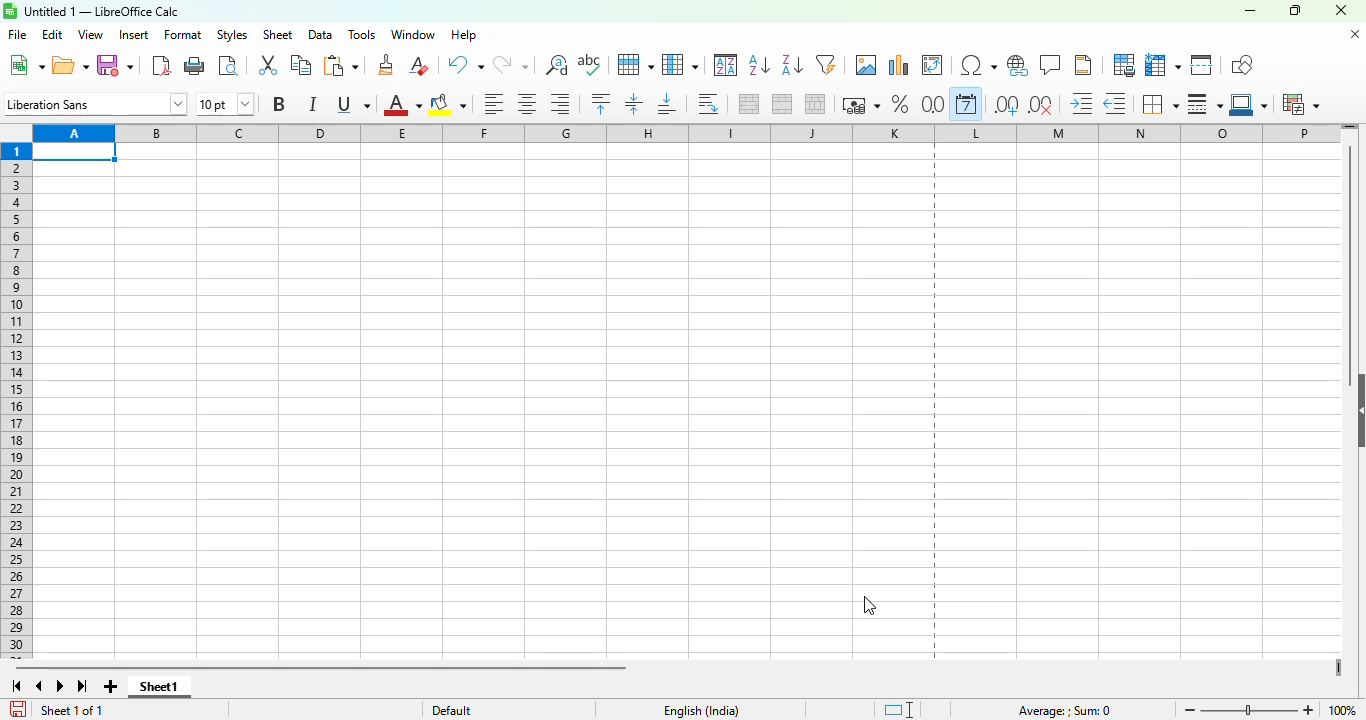  What do you see at coordinates (448, 105) in the screenshot?
I see `background color` at bounding box center [448, 105].